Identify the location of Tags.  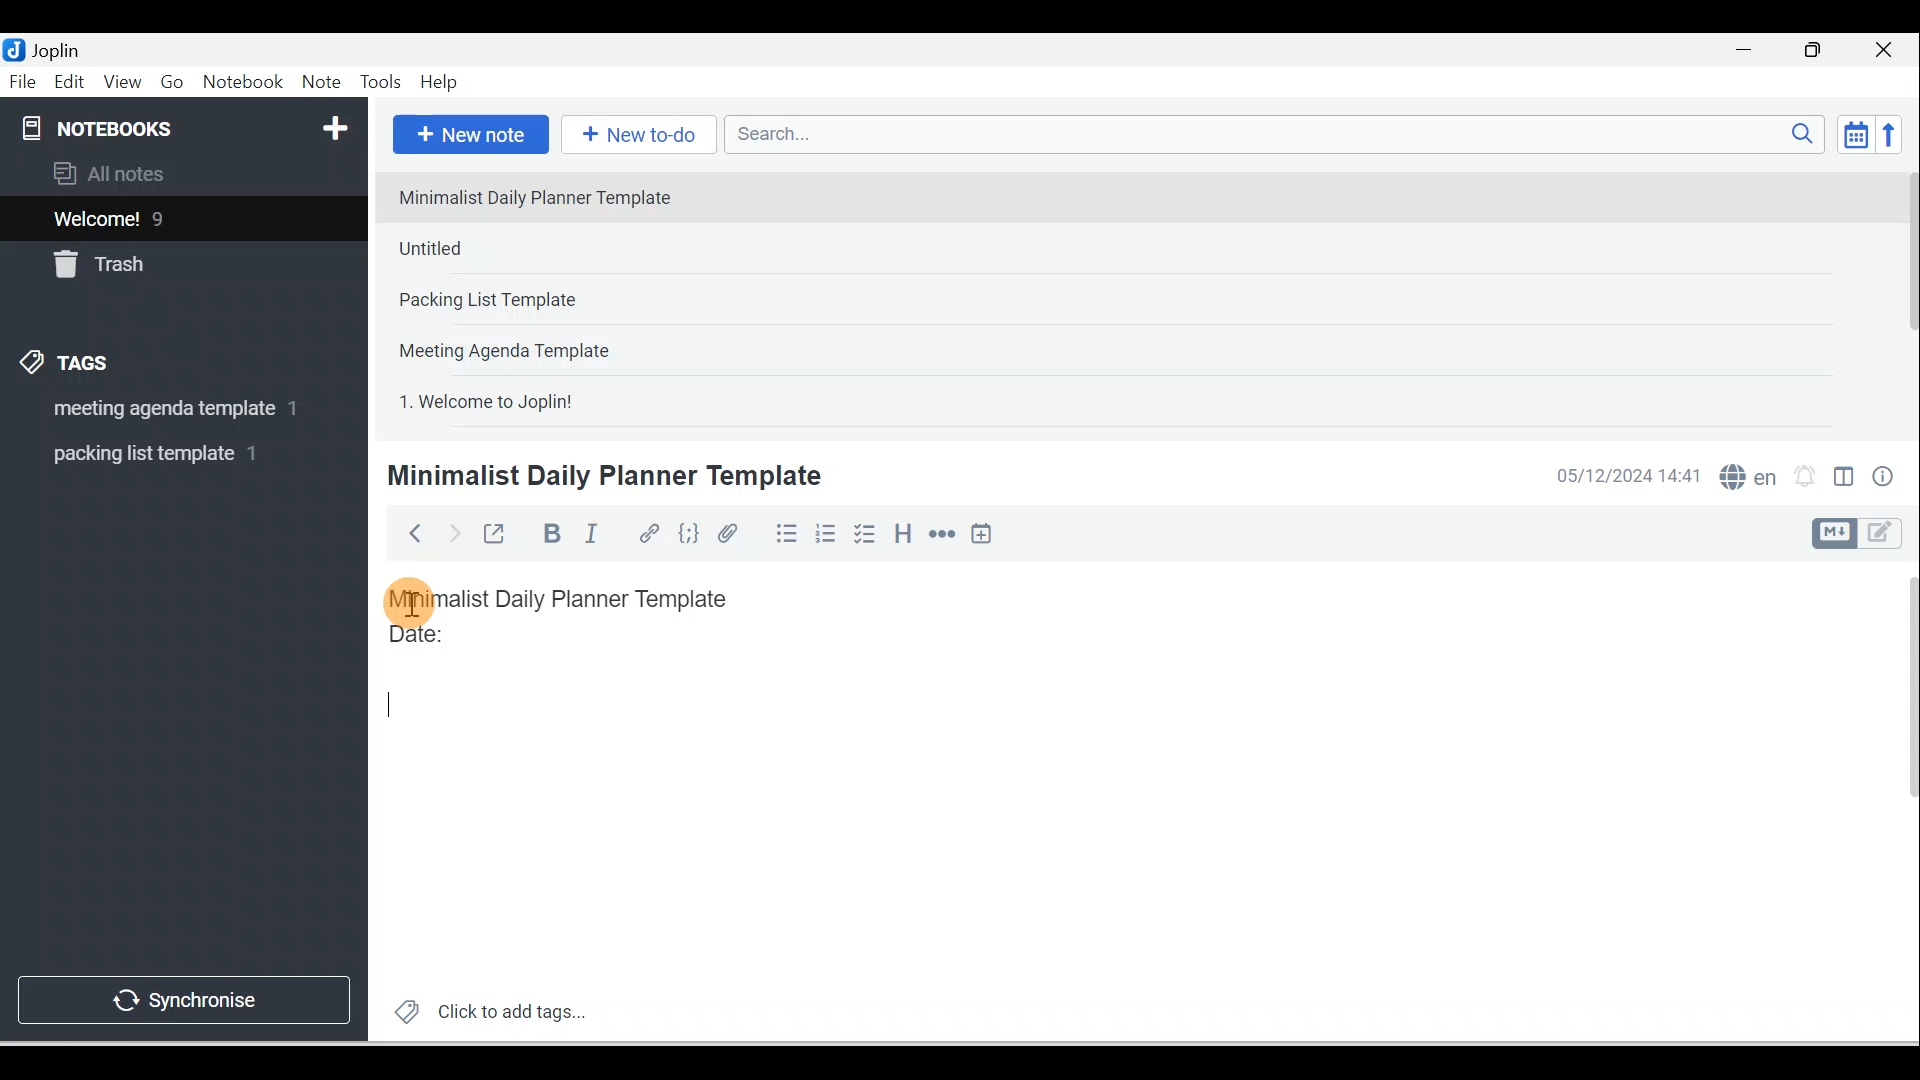
(71, 366).